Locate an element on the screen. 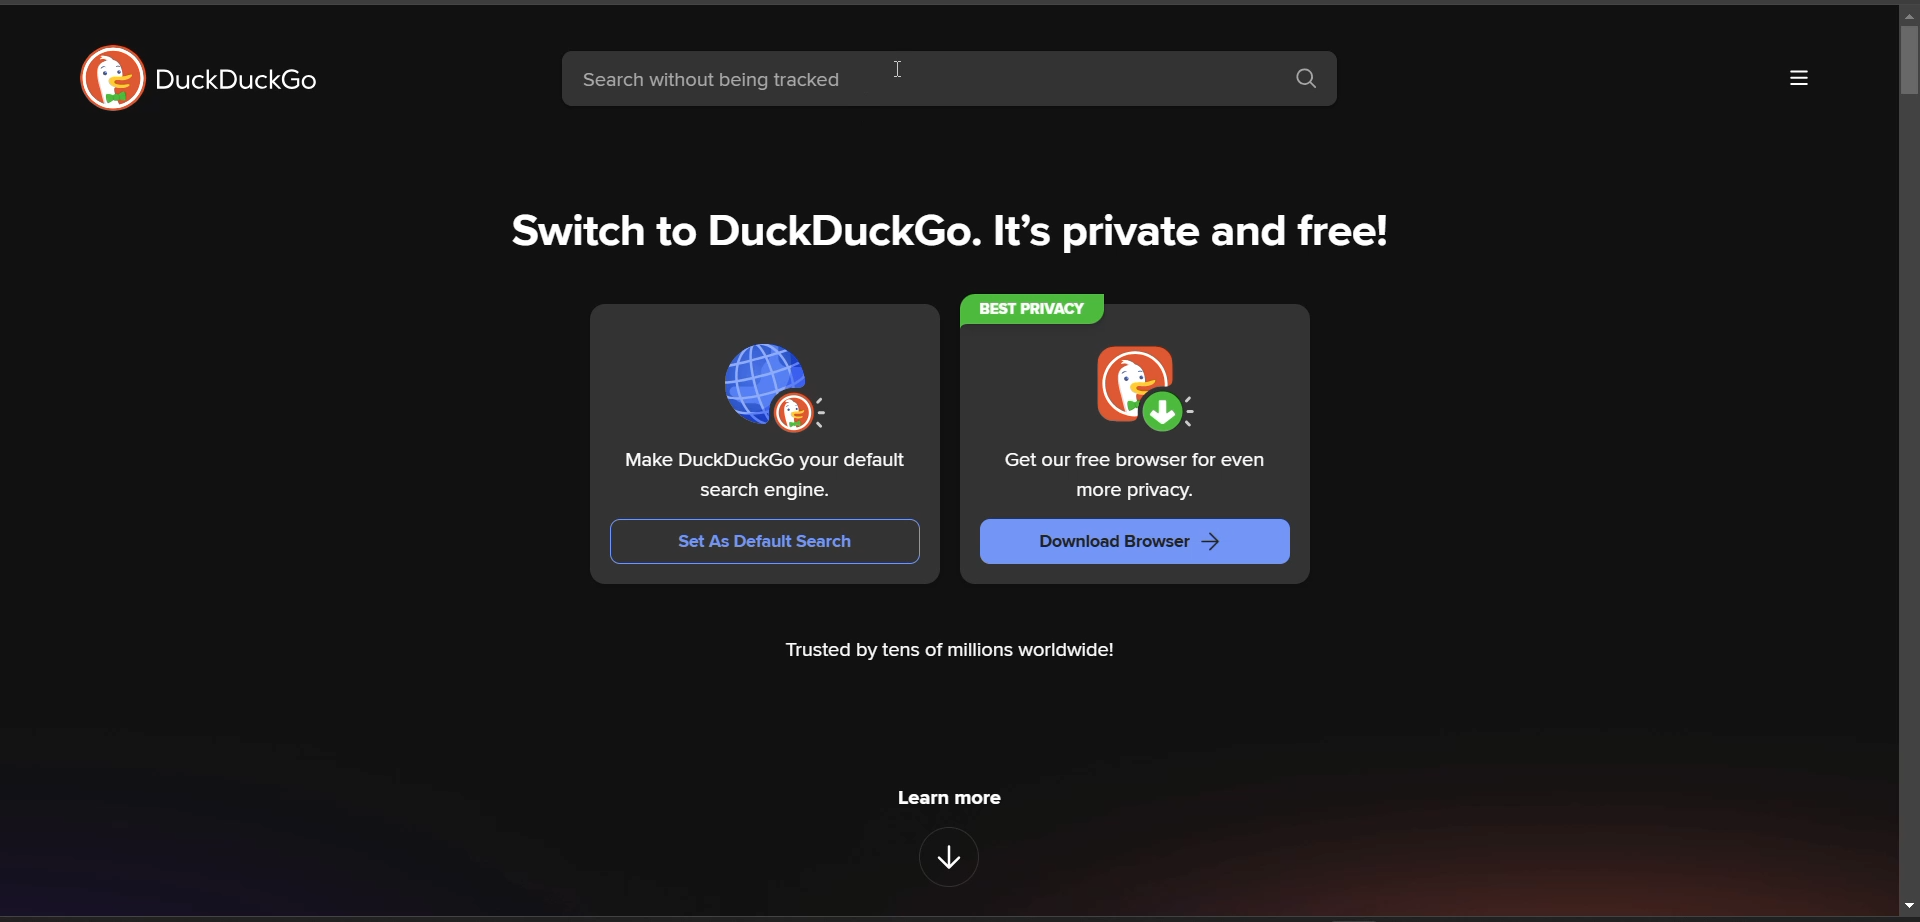 This screenshot has height=922, width=1920. Make DuckDuckGo your default
search engine. is located at coordinates (767, 477).